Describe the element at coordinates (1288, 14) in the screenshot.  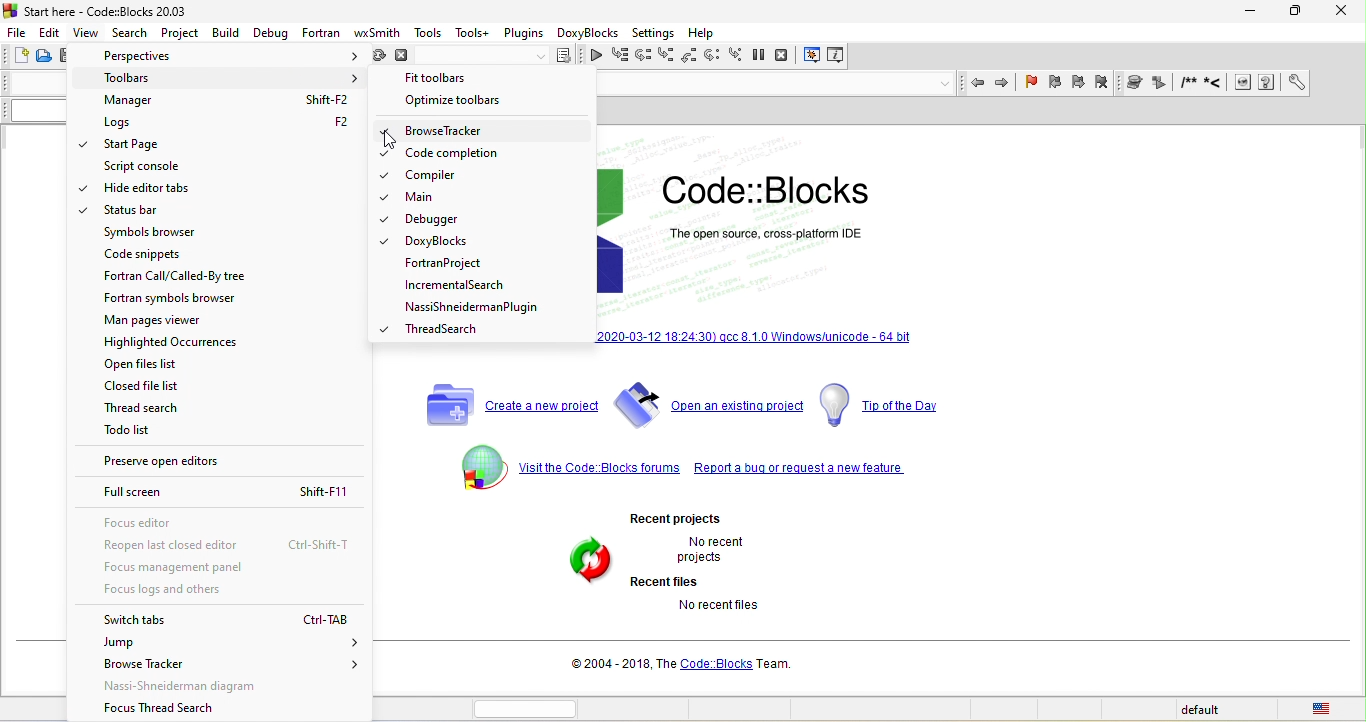
I see `maximize` at that location.